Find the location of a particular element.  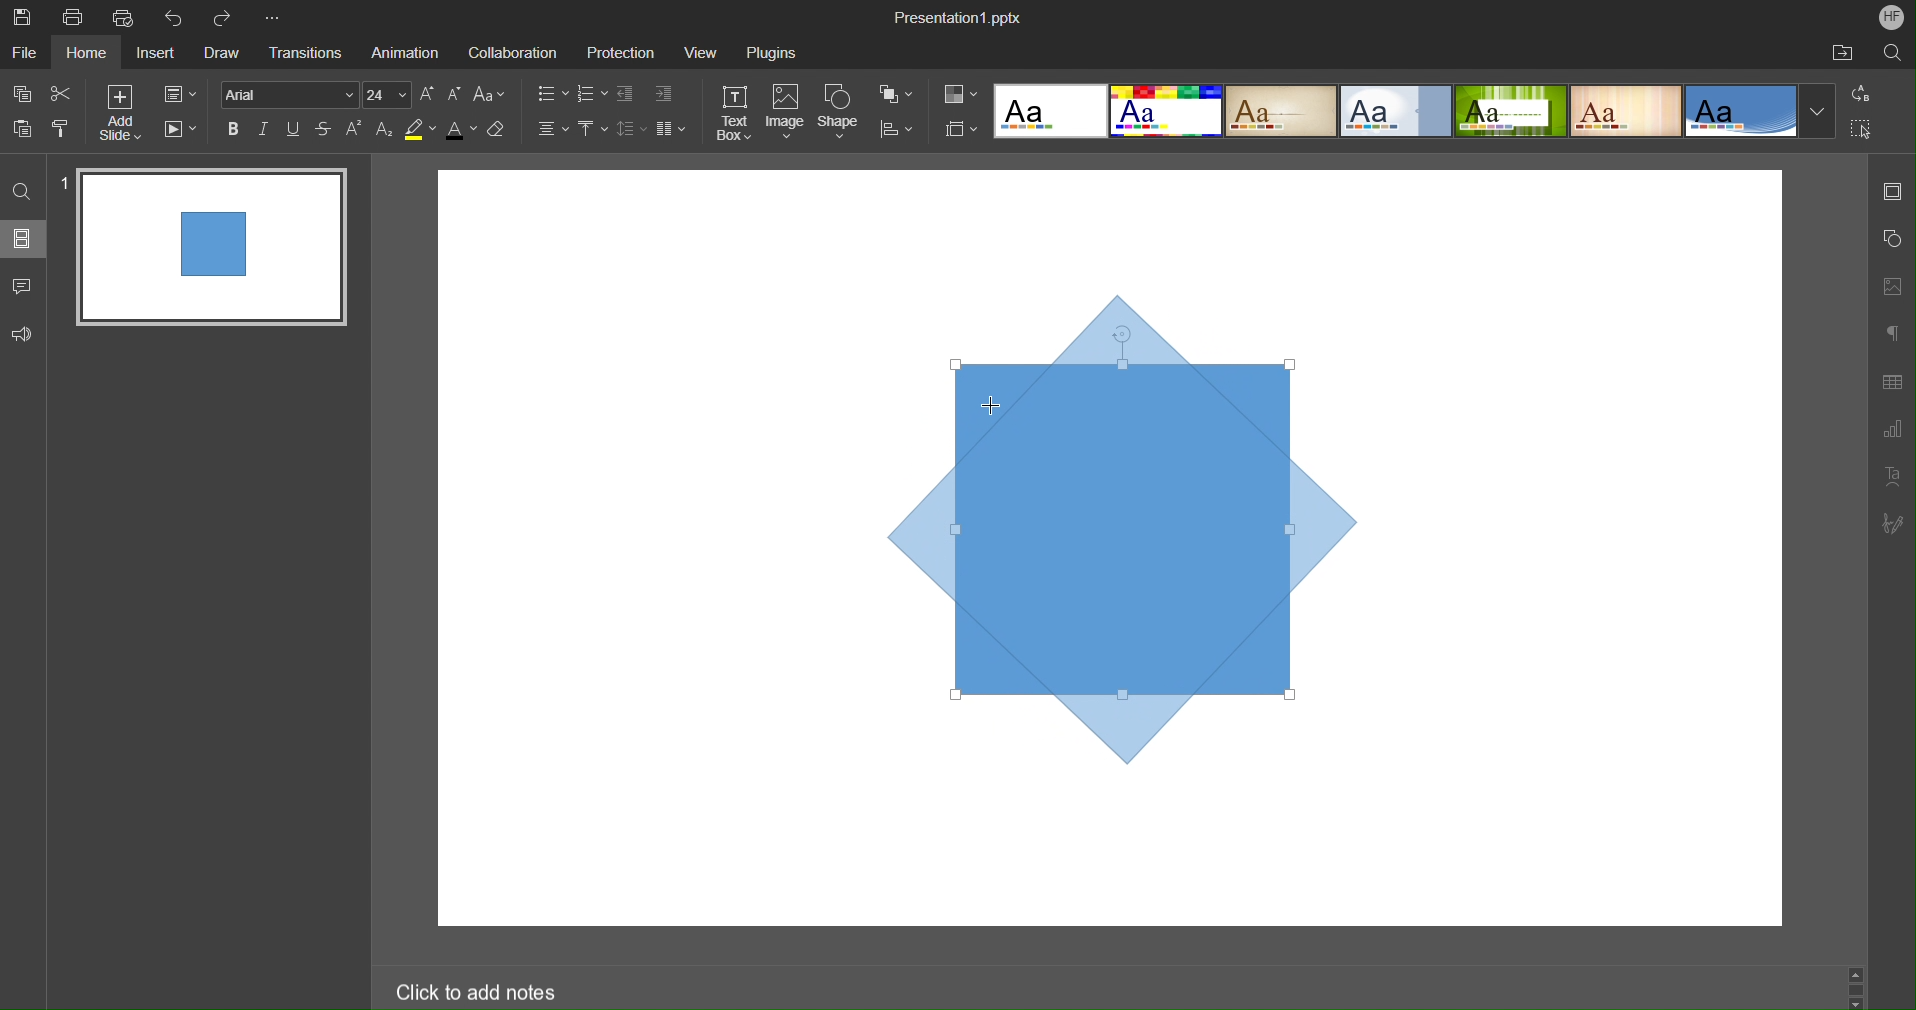

Increase Indent is located at coordinates (665, 94).